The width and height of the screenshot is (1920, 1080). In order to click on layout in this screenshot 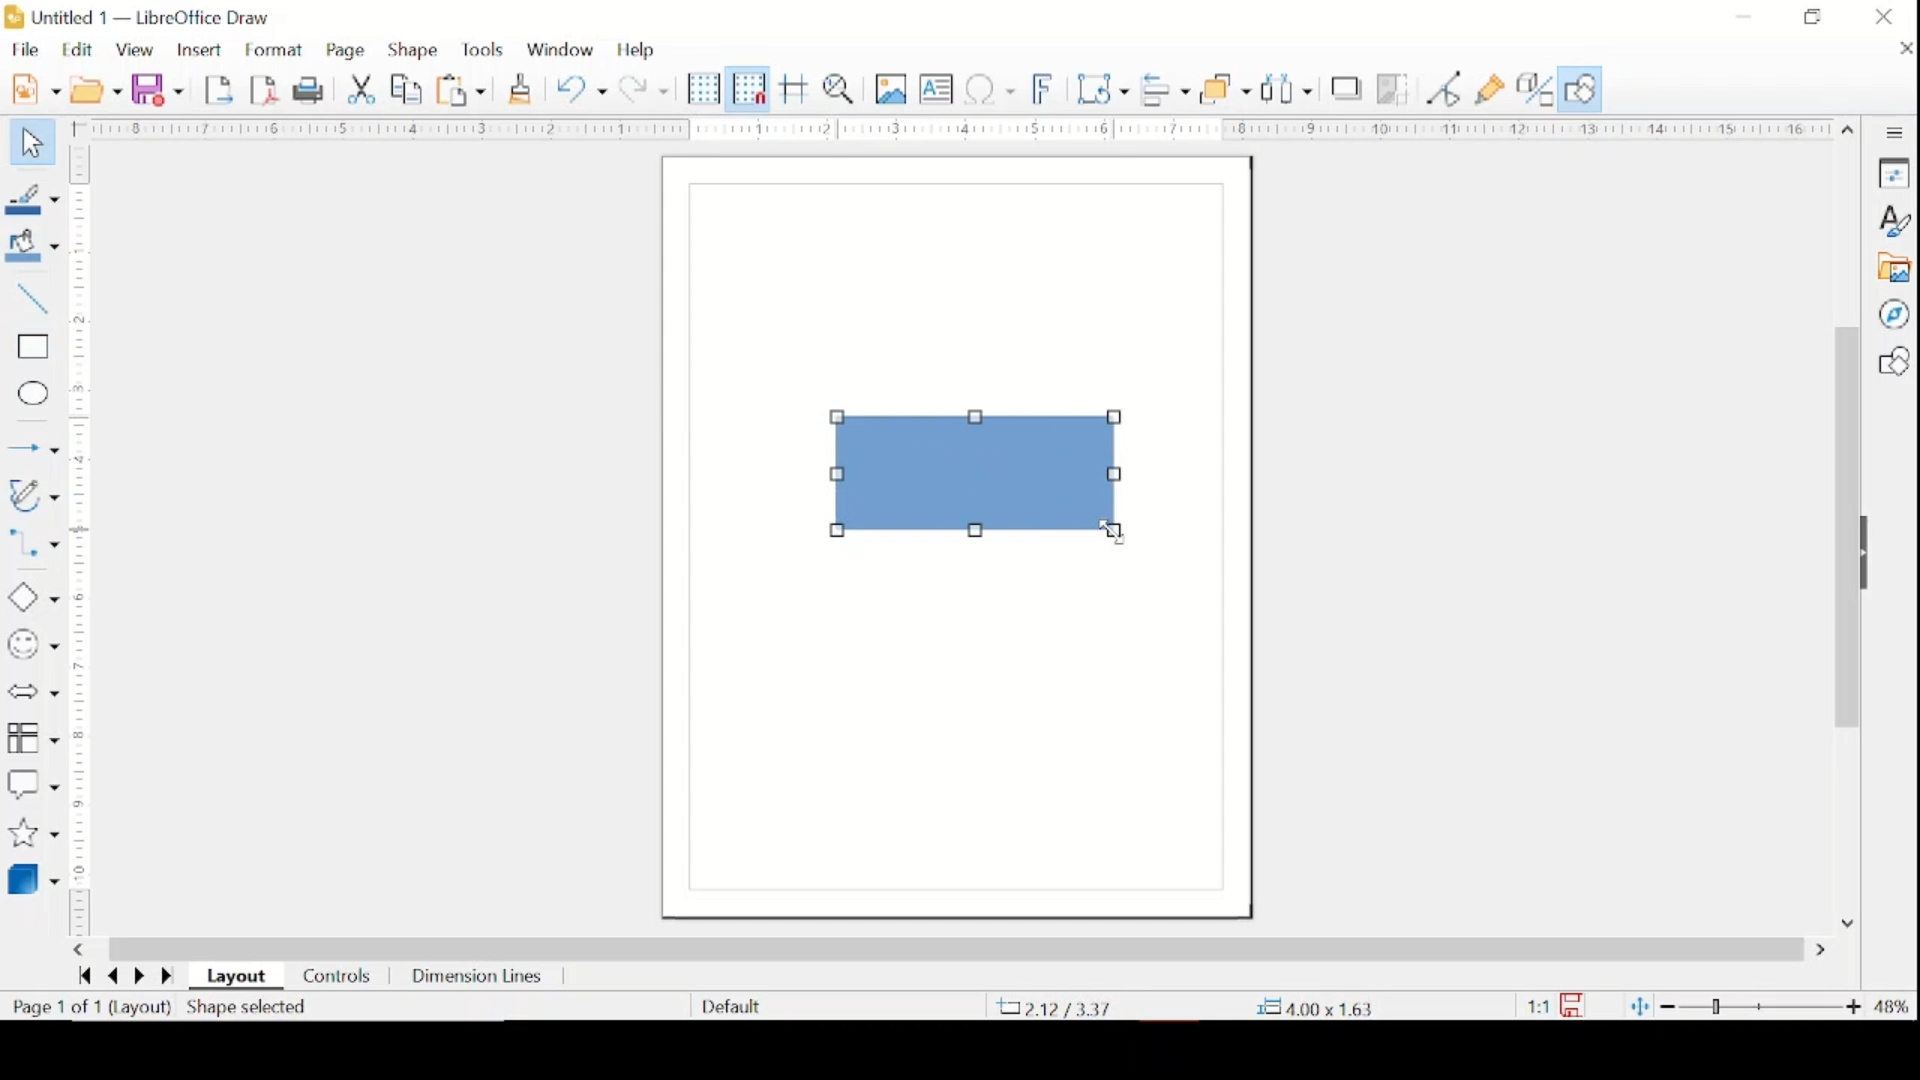, I will do `click(240, 977)`.